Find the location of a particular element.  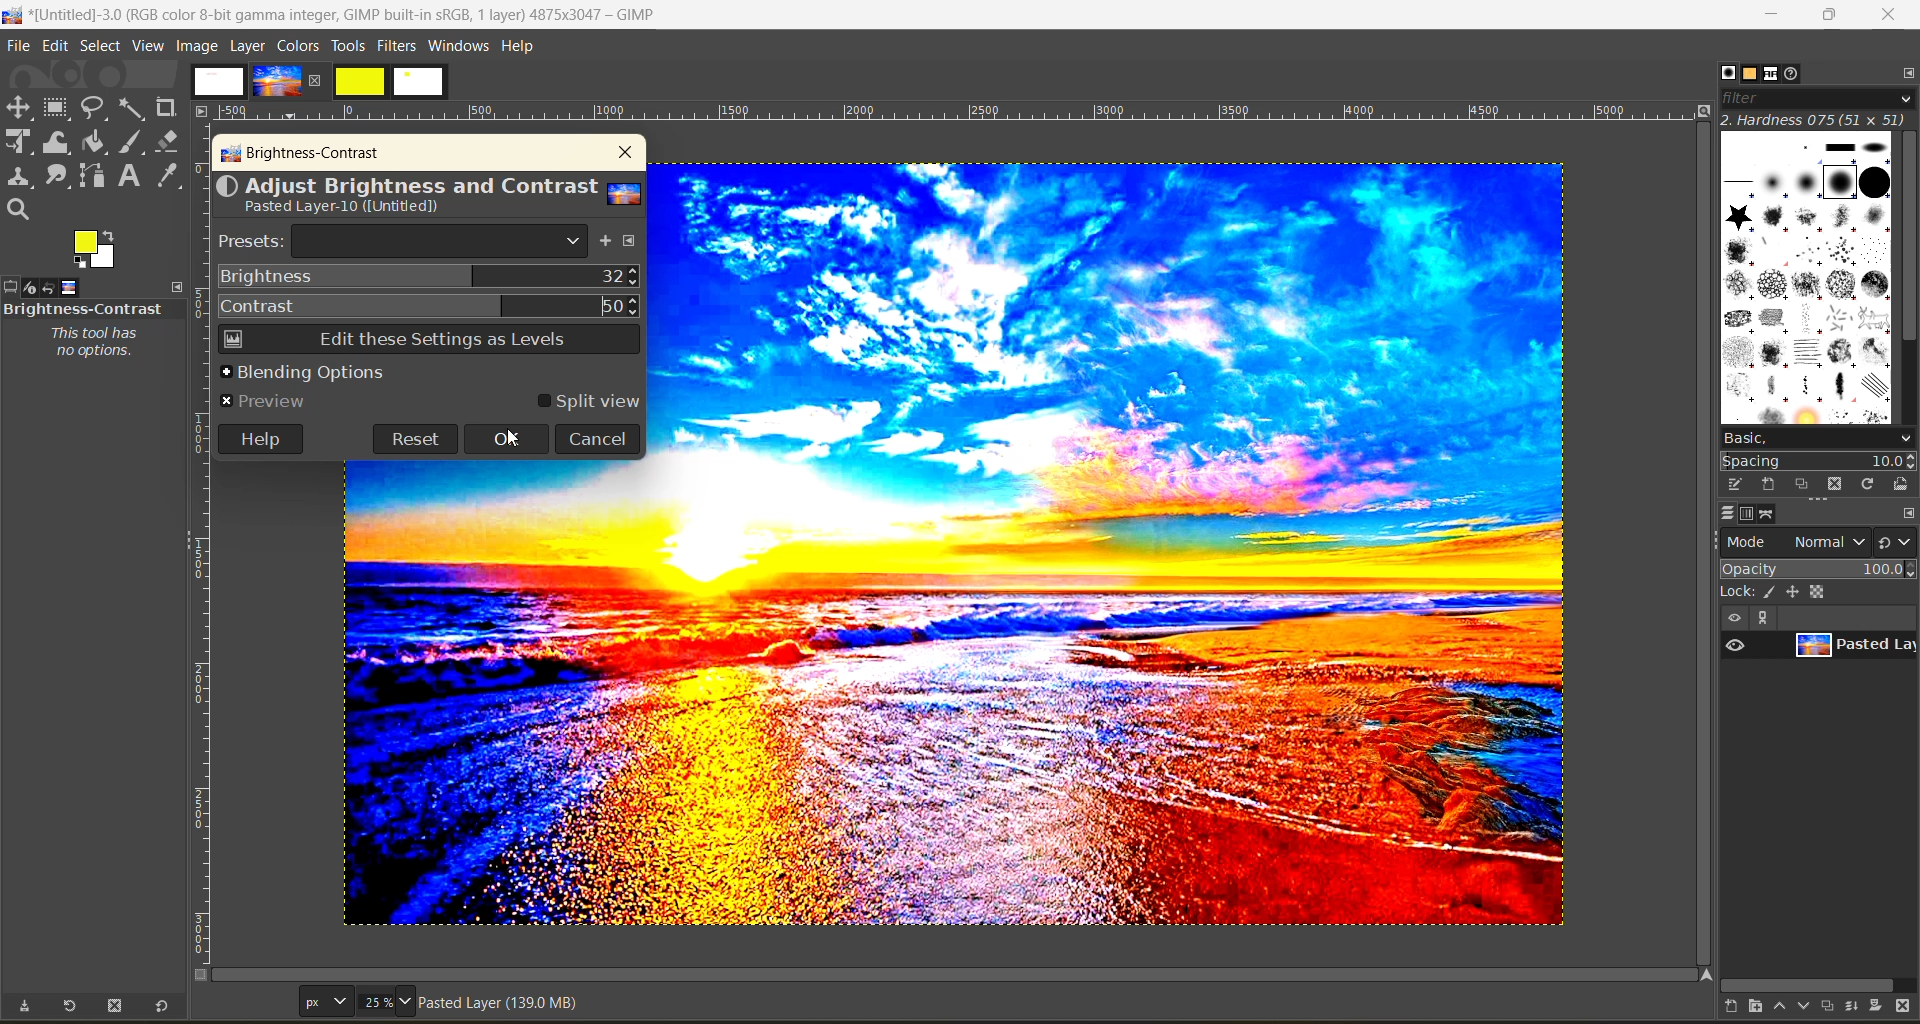

lock pixels, position and size, alpha is located at coordinates (1817, 591).